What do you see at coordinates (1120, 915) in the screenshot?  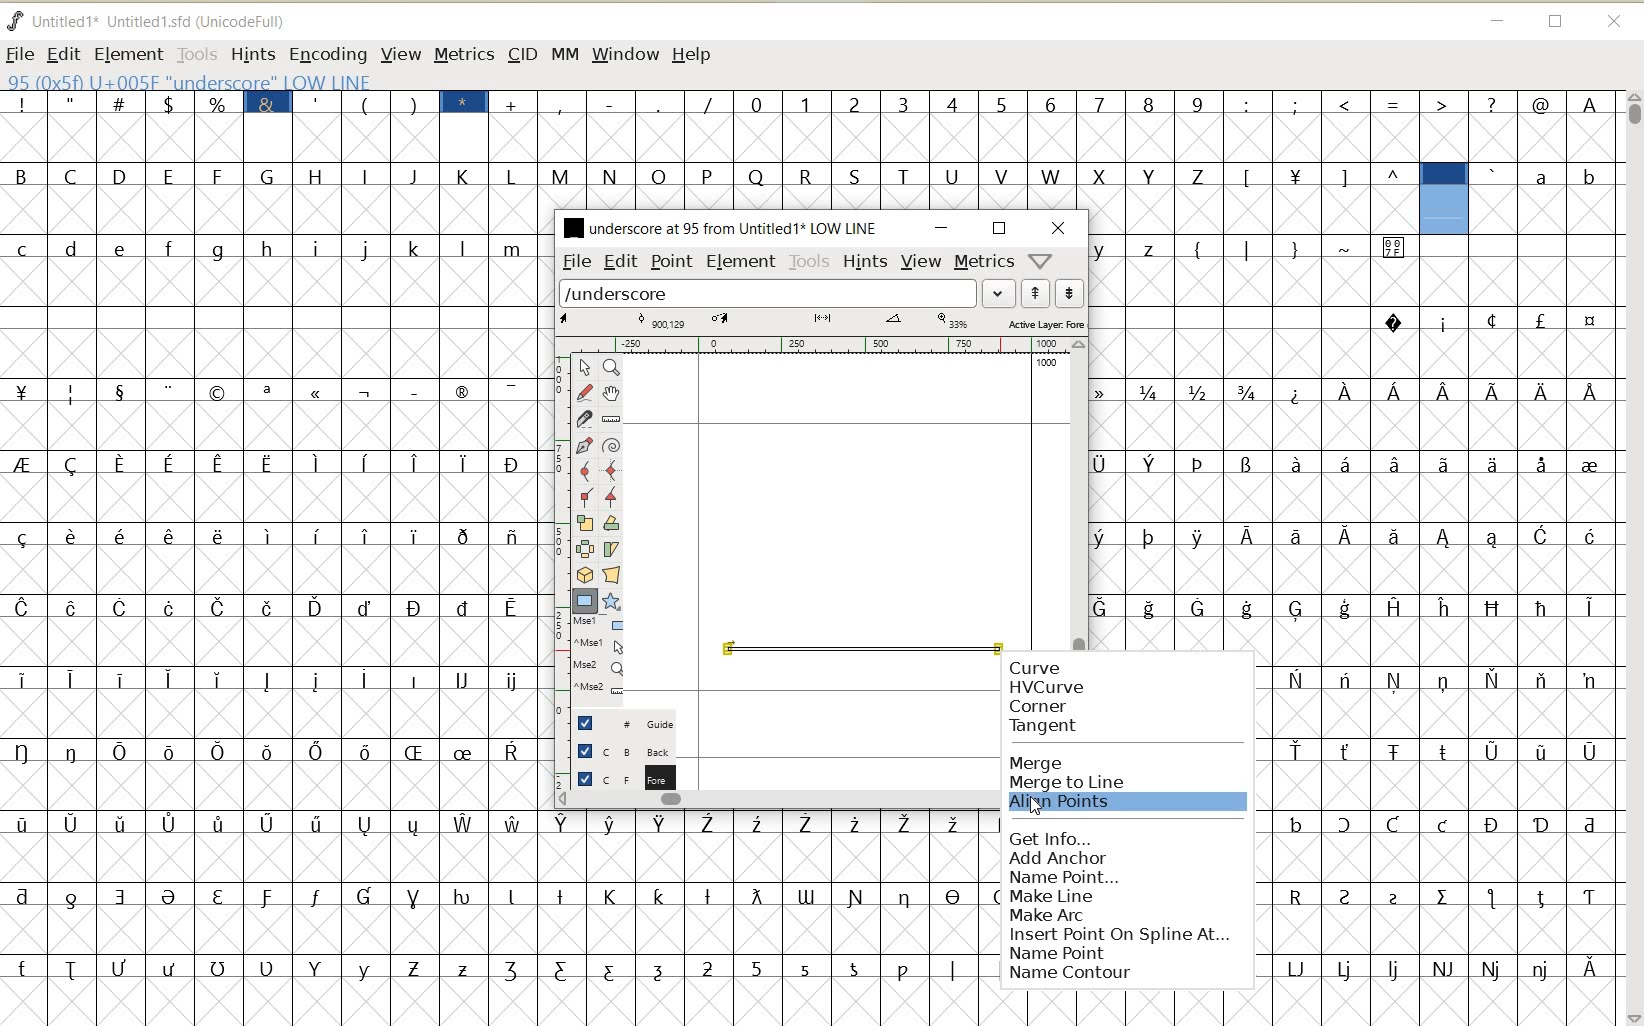 I see `make arc` at bounding box center [1120, 915].